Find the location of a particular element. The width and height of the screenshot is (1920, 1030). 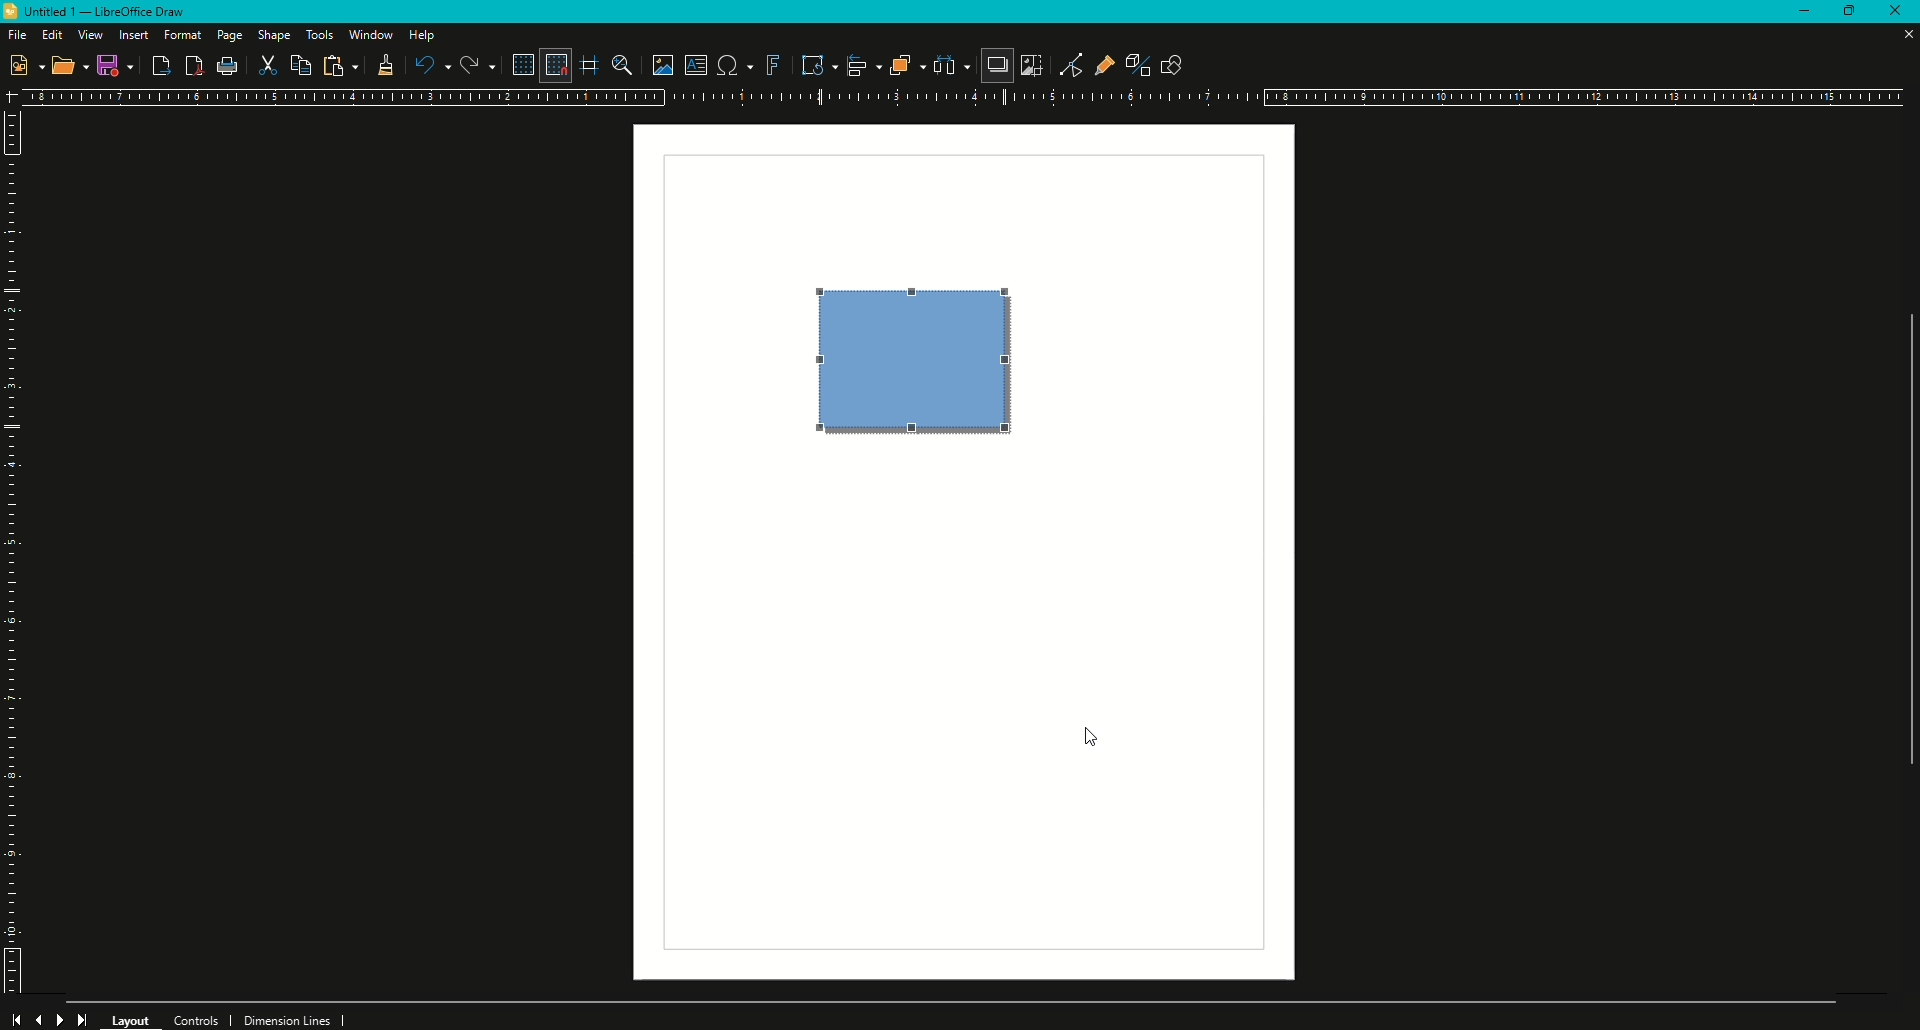

Shadow is located at coordinates (995, 67).